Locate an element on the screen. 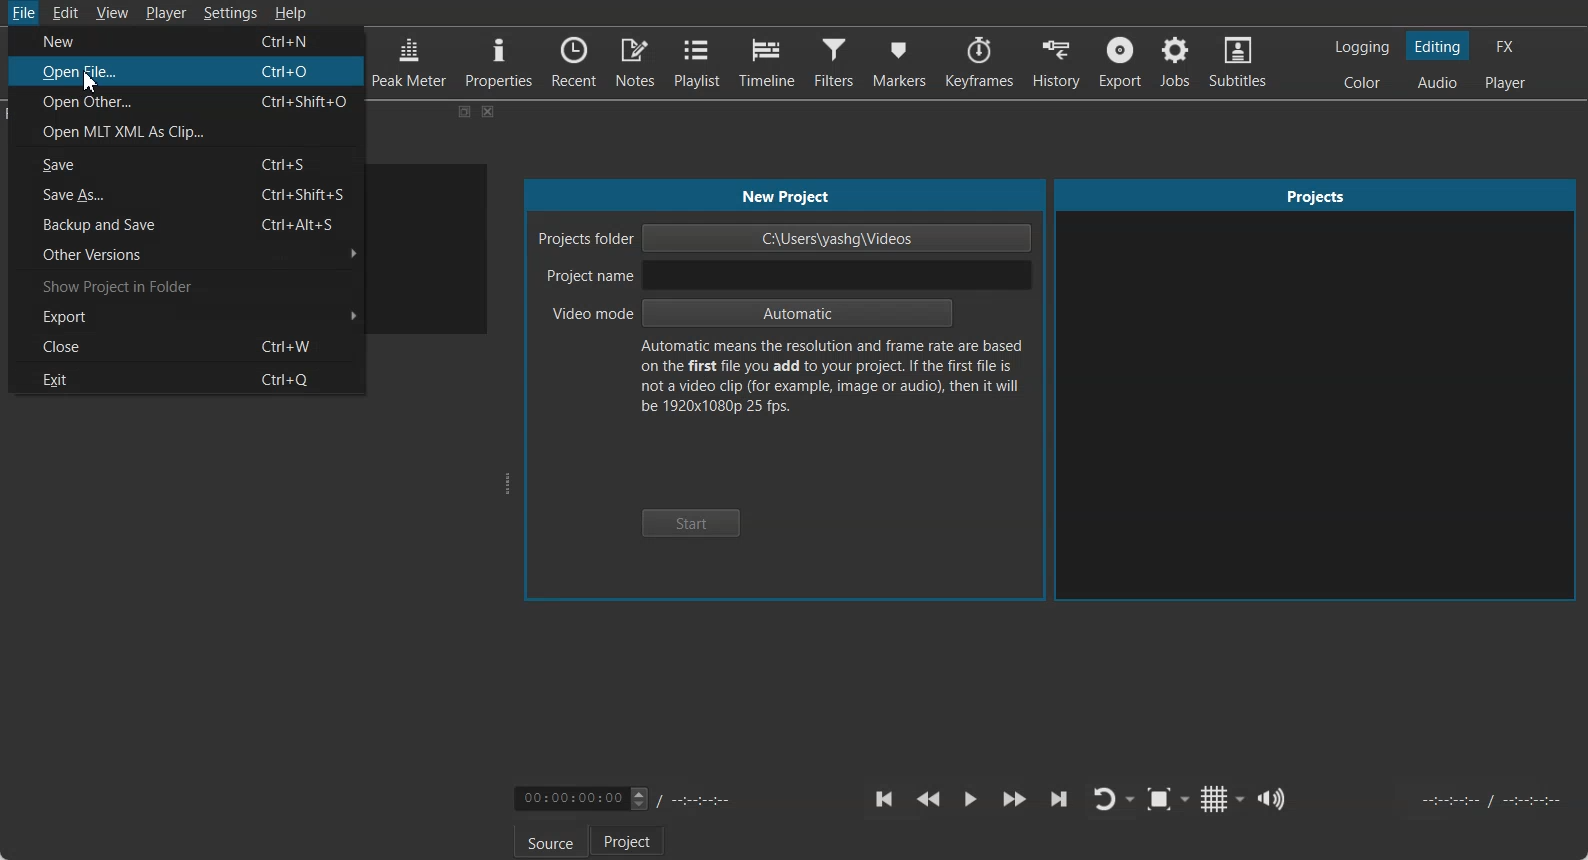  Maximize is located at coordinates (465, 111).